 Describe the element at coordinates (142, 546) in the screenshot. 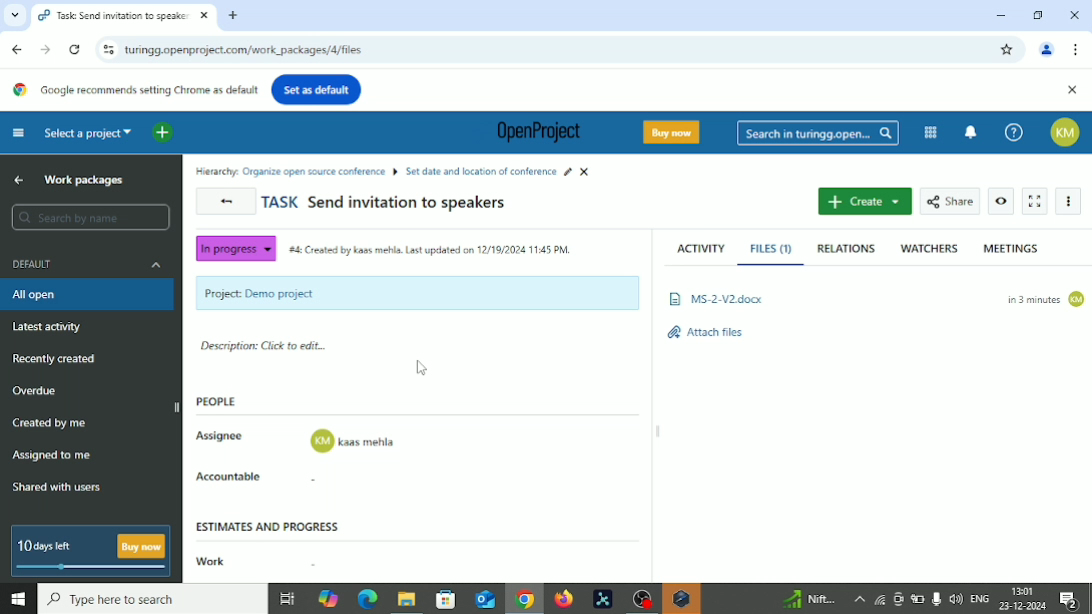

I see `buy now` at that location.